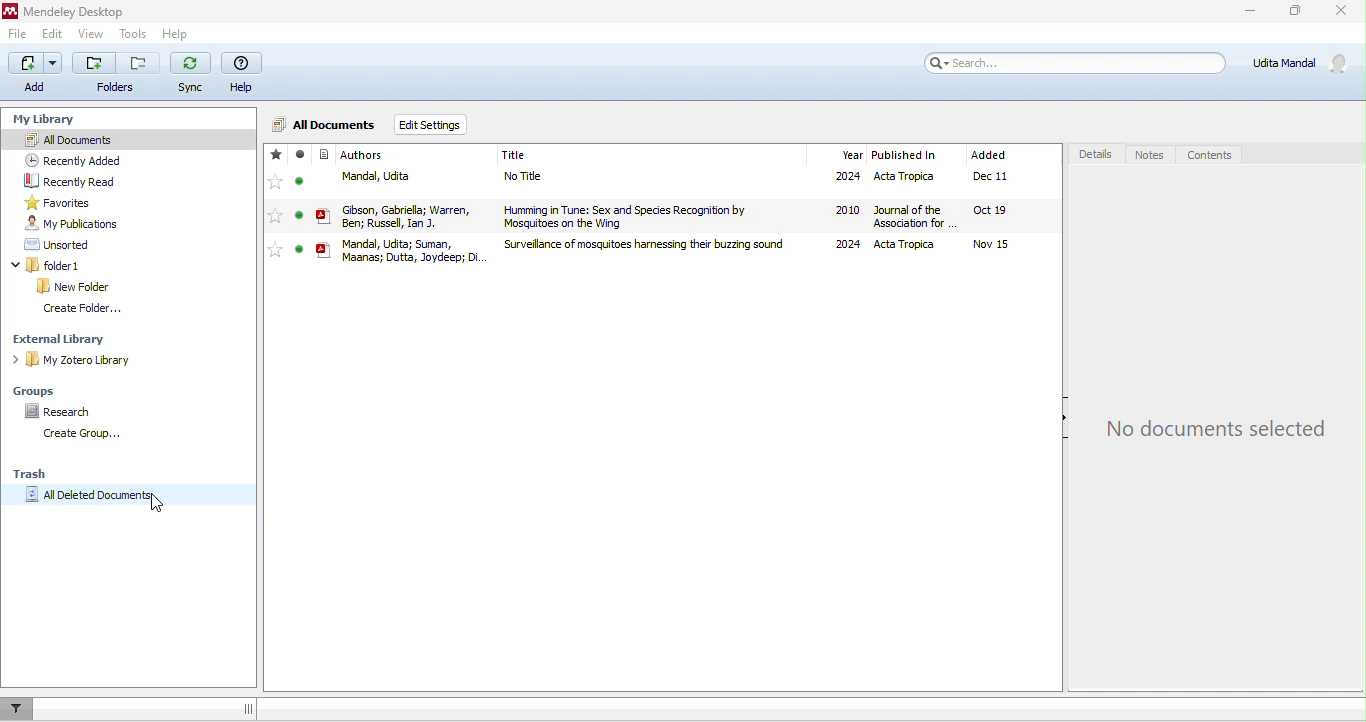 The image size is (1366, 722). Describe the element at coordinates (15, 708) in the screenshot. I see `filter` at that location.